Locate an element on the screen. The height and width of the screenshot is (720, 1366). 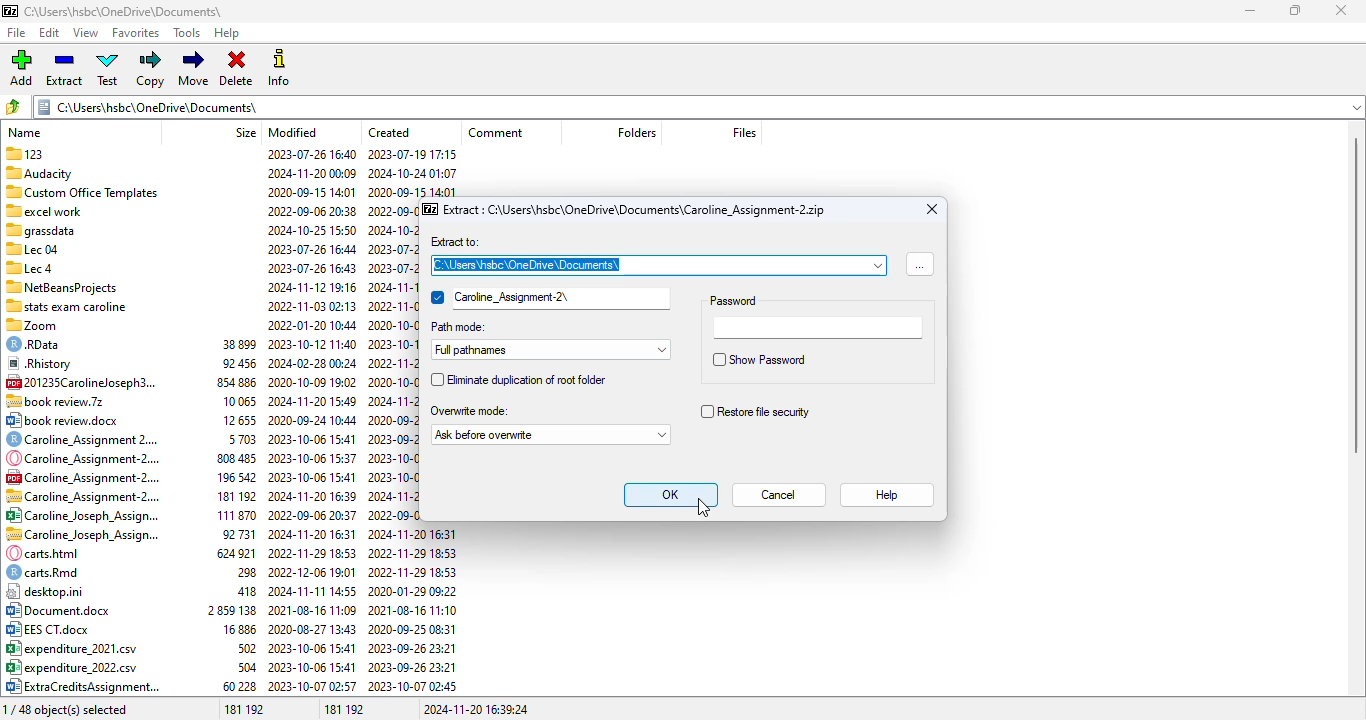
Document.docx: 2859138 2021-08-16 11:09 2021-08-16 11:10 is located at coordinates (232, 611).